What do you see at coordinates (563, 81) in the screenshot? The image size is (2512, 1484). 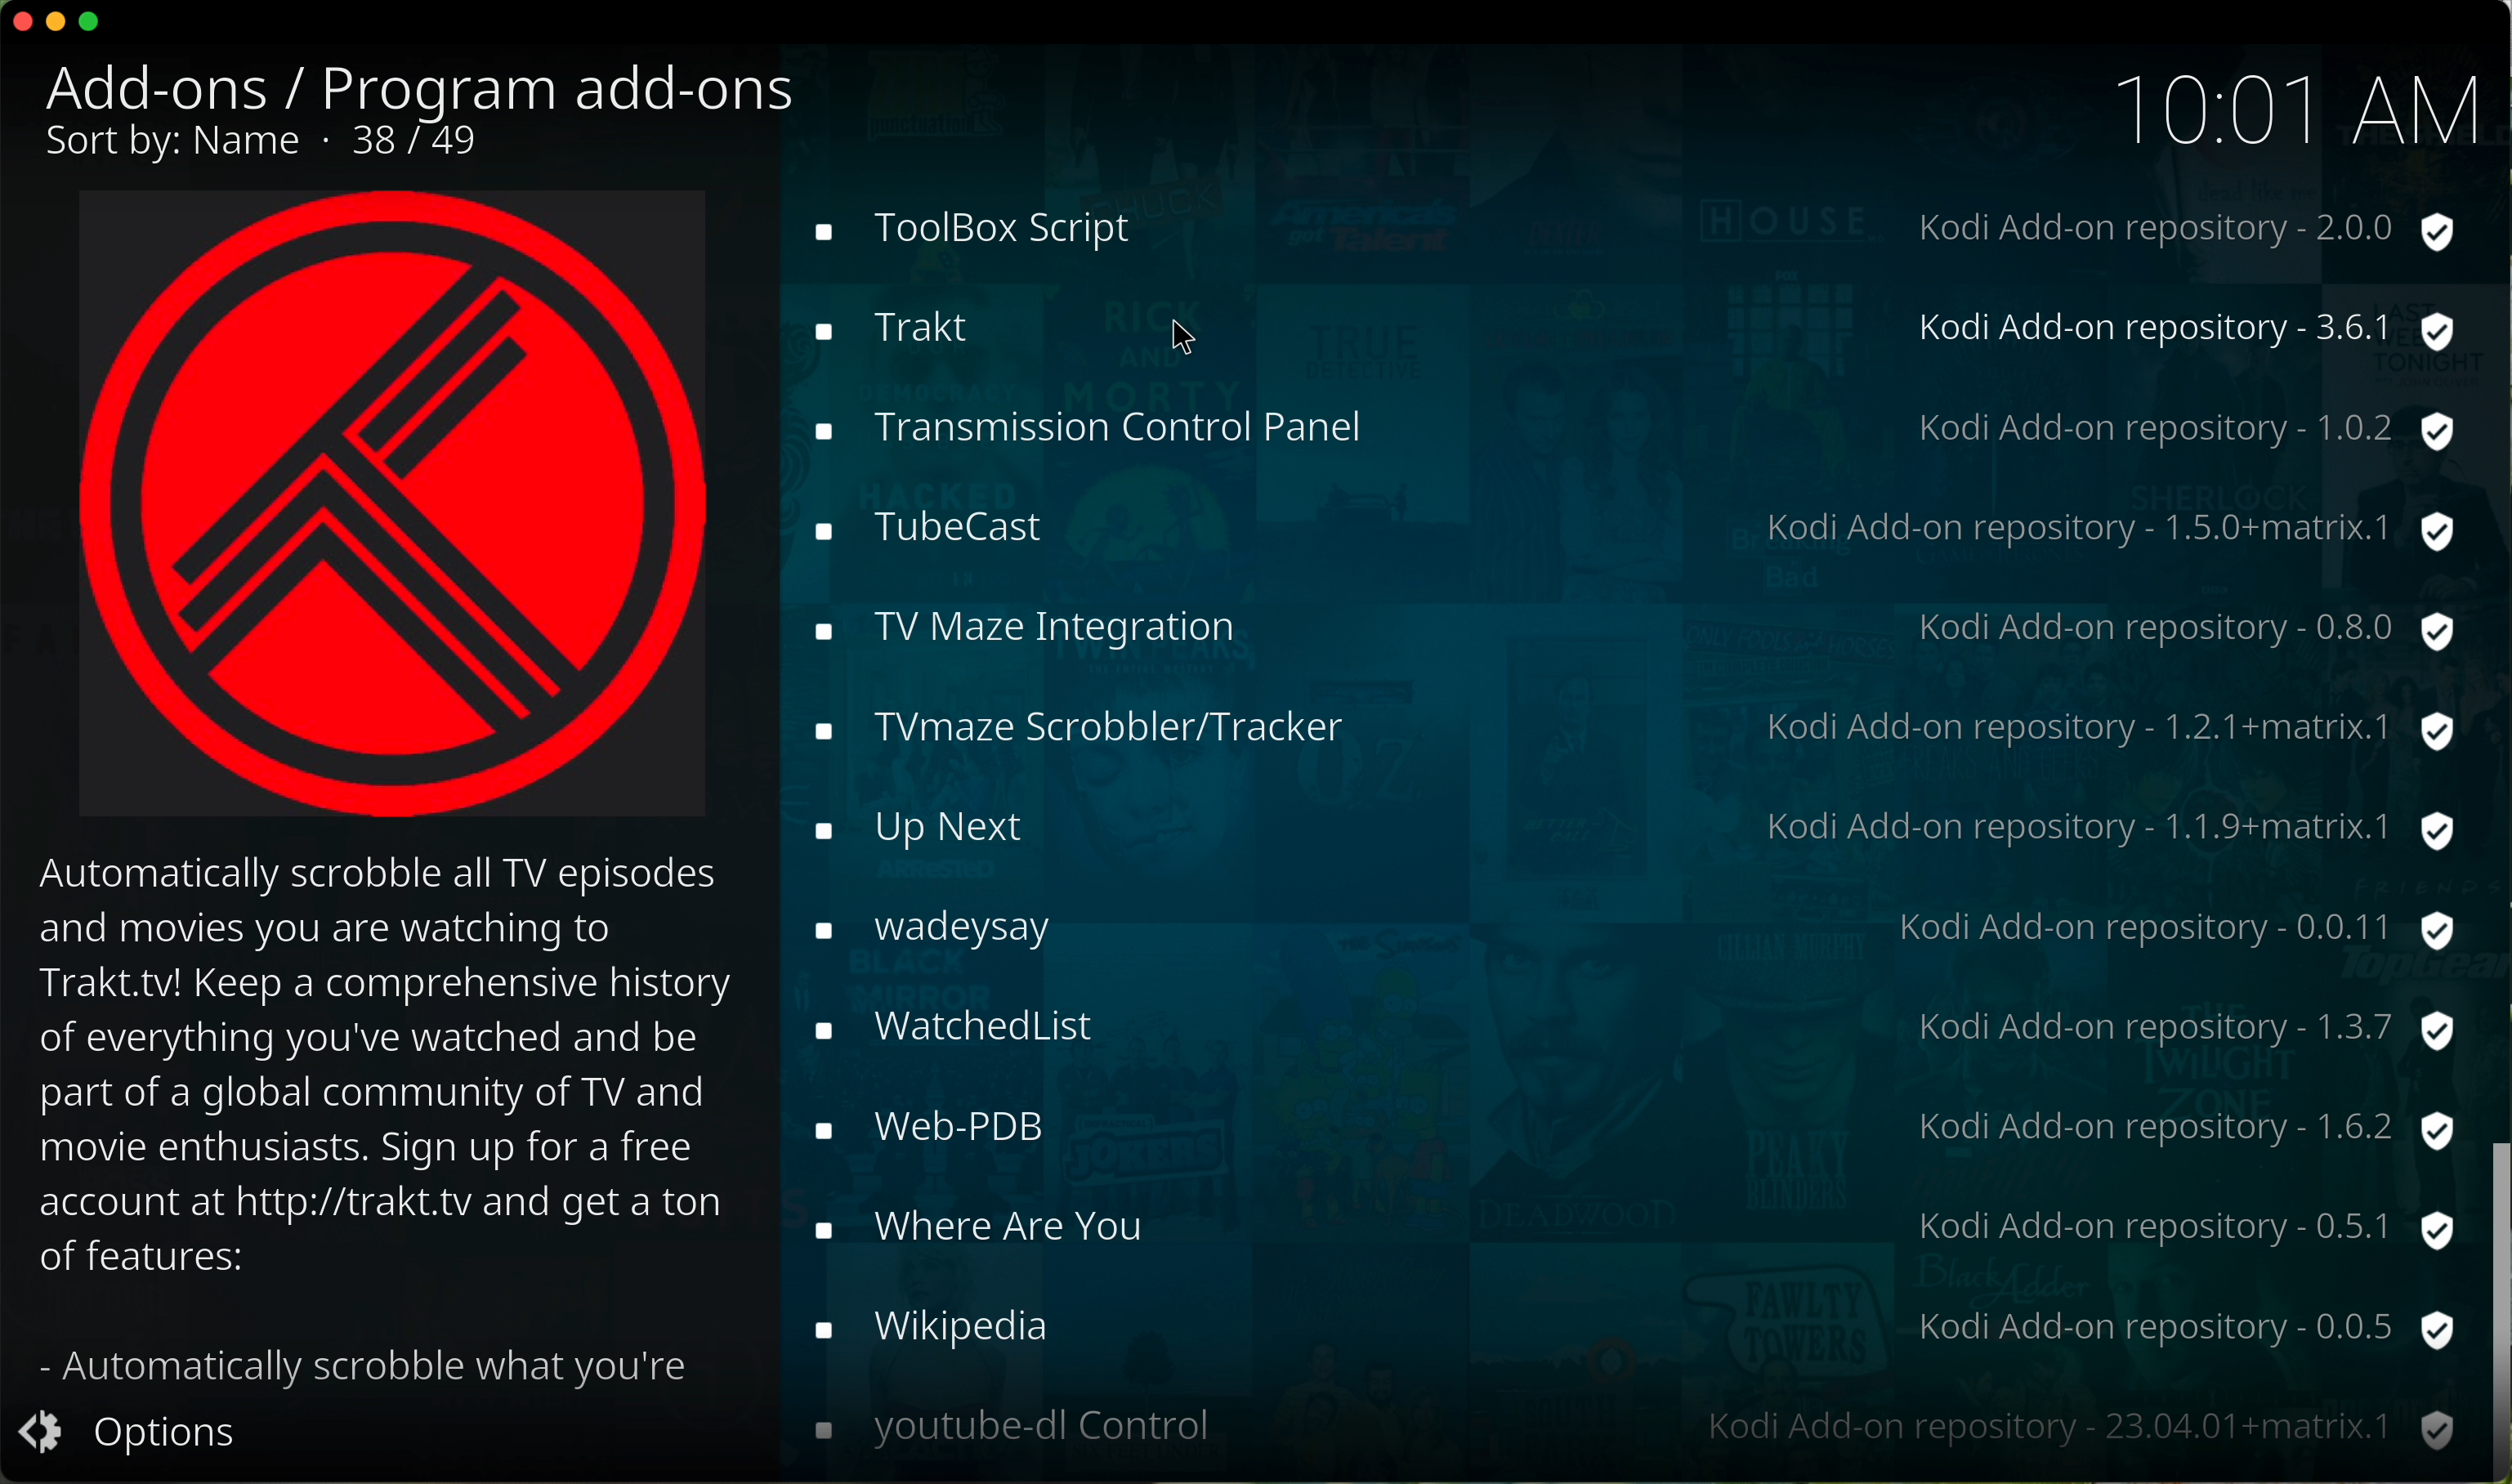 I see `program add-ons` at bounding box center [563, 81].